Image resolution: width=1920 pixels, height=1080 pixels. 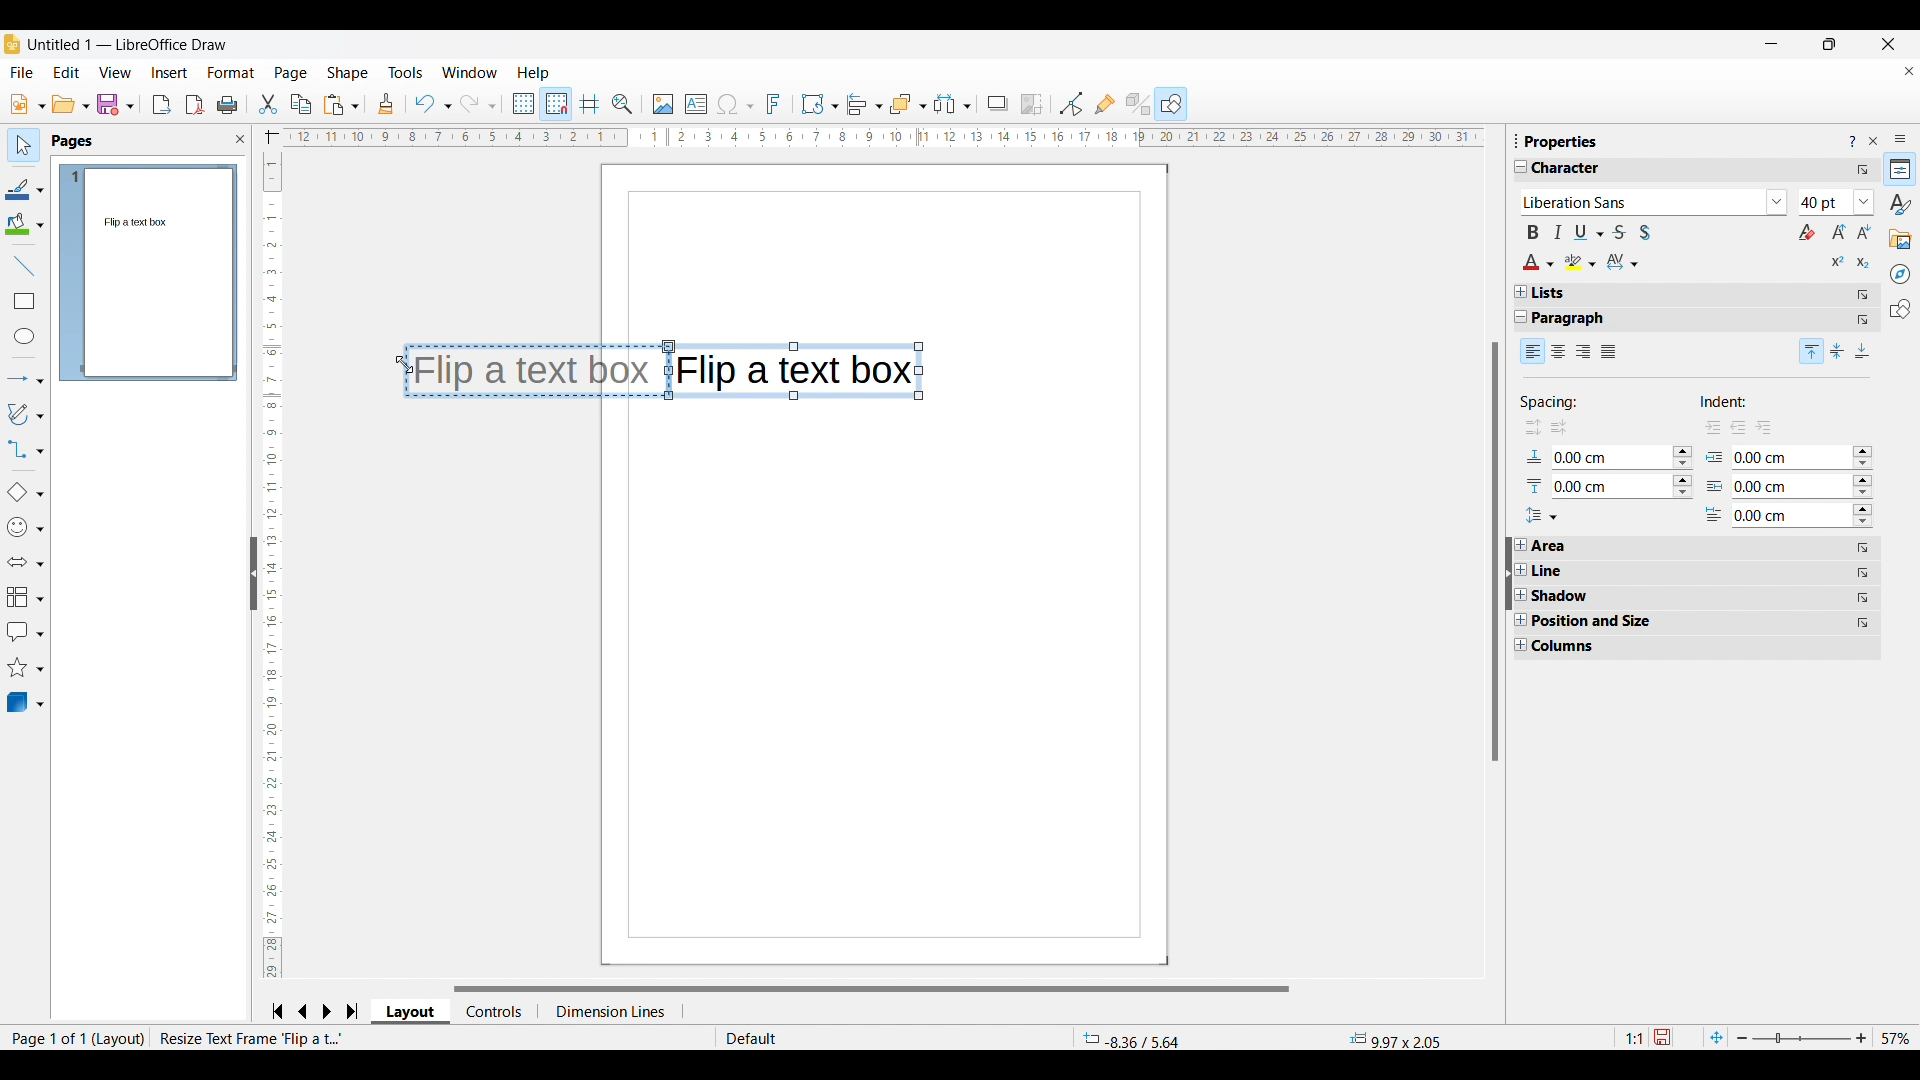 What do you see at coordinates (623, 105) in the screenshot?
I see `Zoom and pan` at bounding box center [623, 105].